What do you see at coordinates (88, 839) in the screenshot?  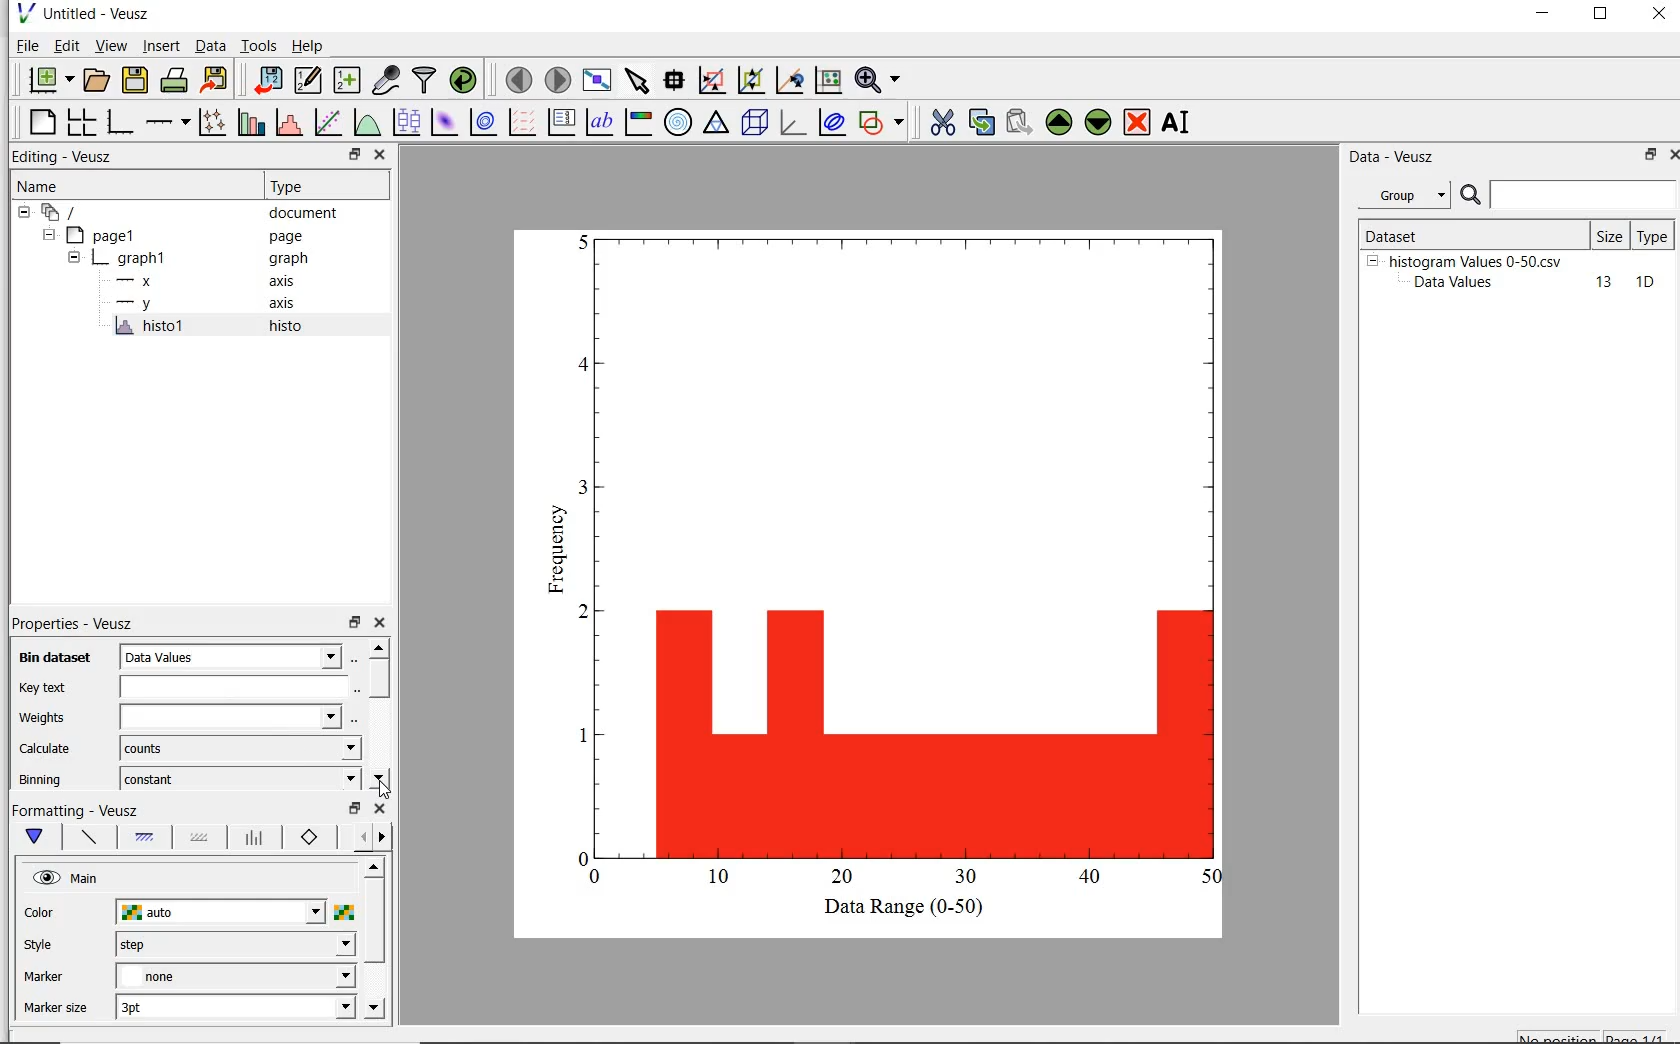 I see `plot line` at bounding box center [88, 839].